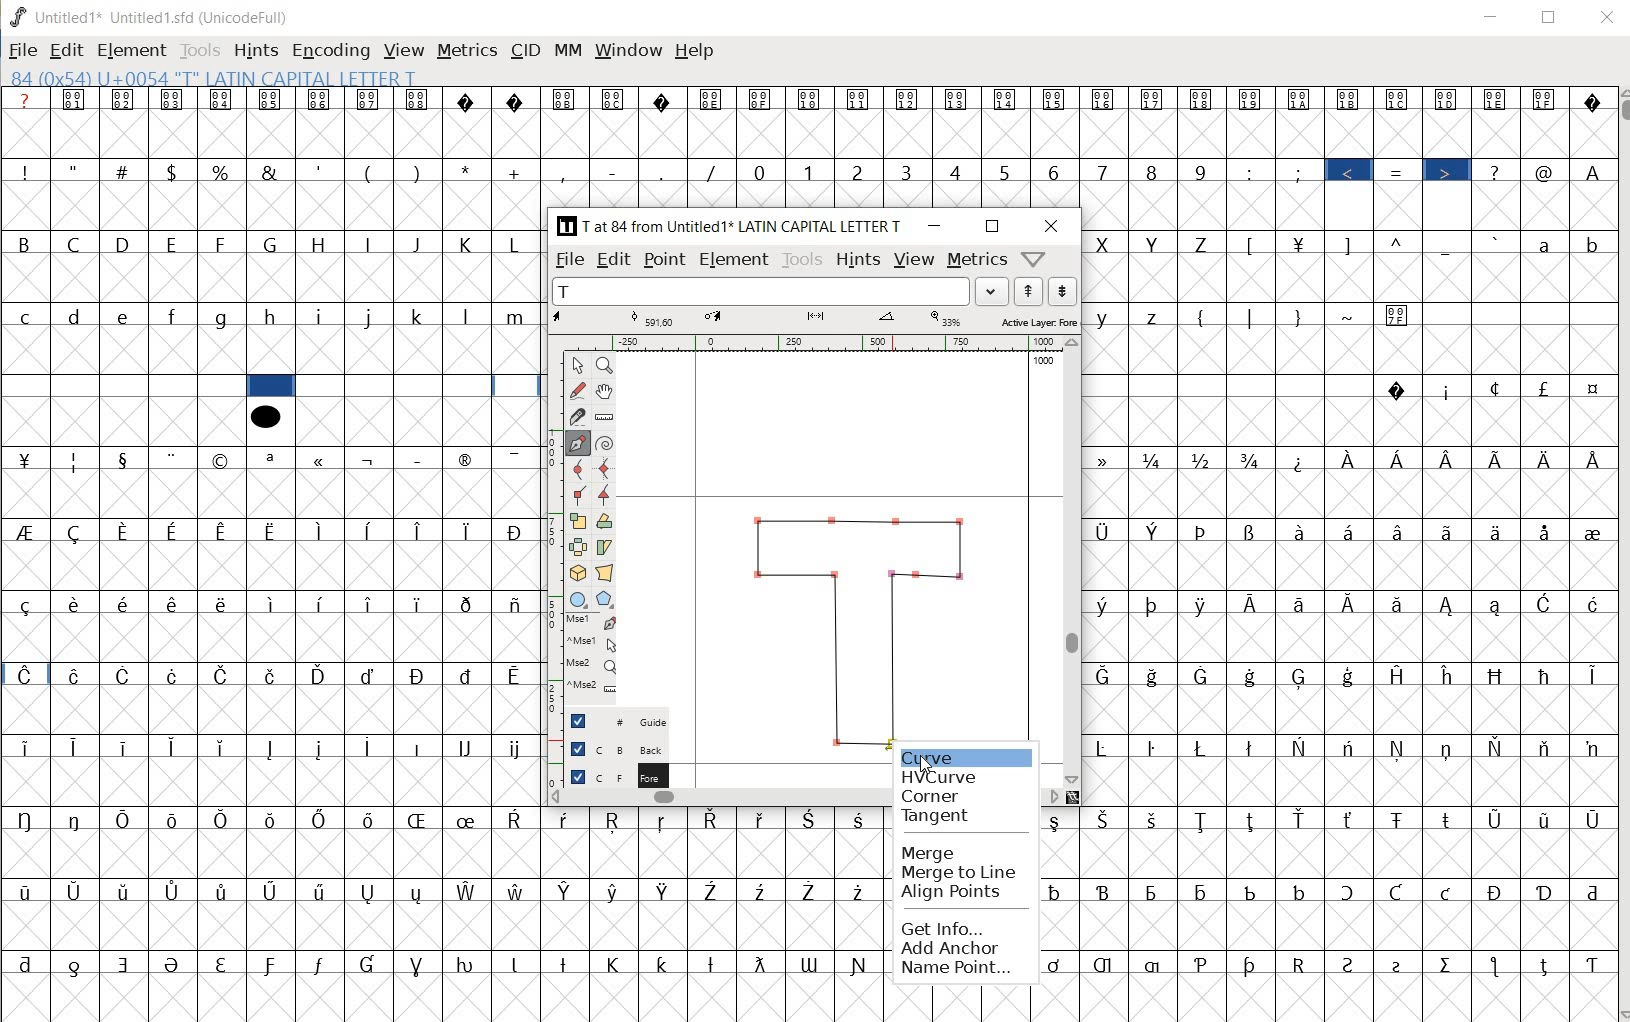 Image resolution: width=1630 pixels, height=1022 pixels. Describe the element at coordinates (516, 531) in the screenshot. I see `Symbol` at that location.